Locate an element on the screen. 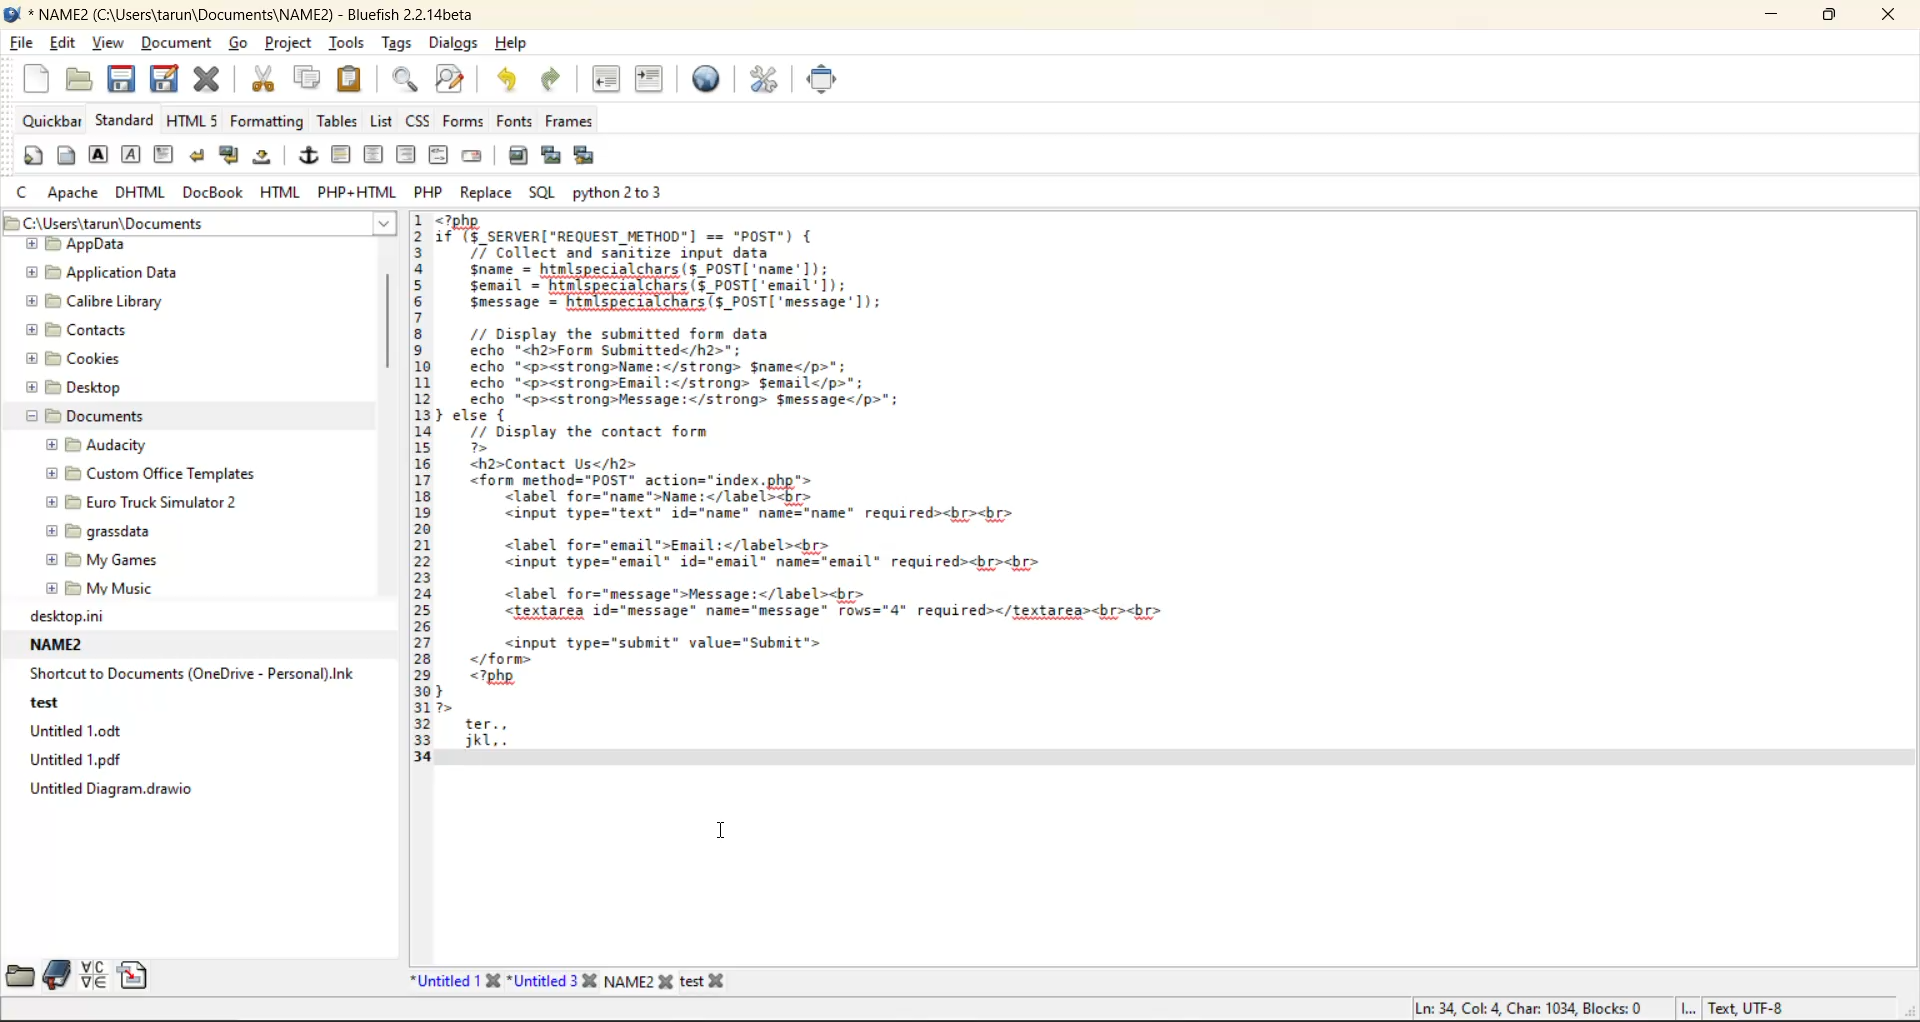 Image resolution: width=1920 pixels, height=1022 pixels. paragraph is located at coordinates (167, 156).